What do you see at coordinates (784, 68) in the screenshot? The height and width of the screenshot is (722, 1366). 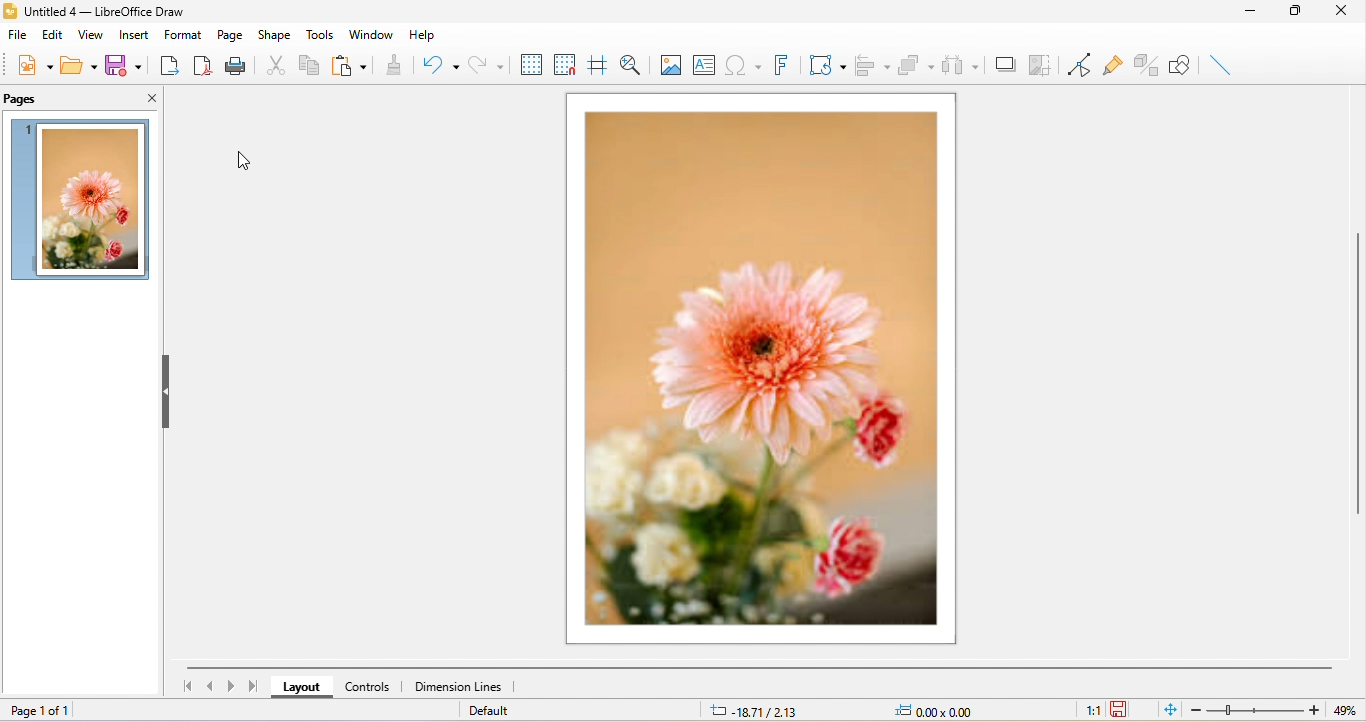 I see `font work text` at bounding box center [784, 68].